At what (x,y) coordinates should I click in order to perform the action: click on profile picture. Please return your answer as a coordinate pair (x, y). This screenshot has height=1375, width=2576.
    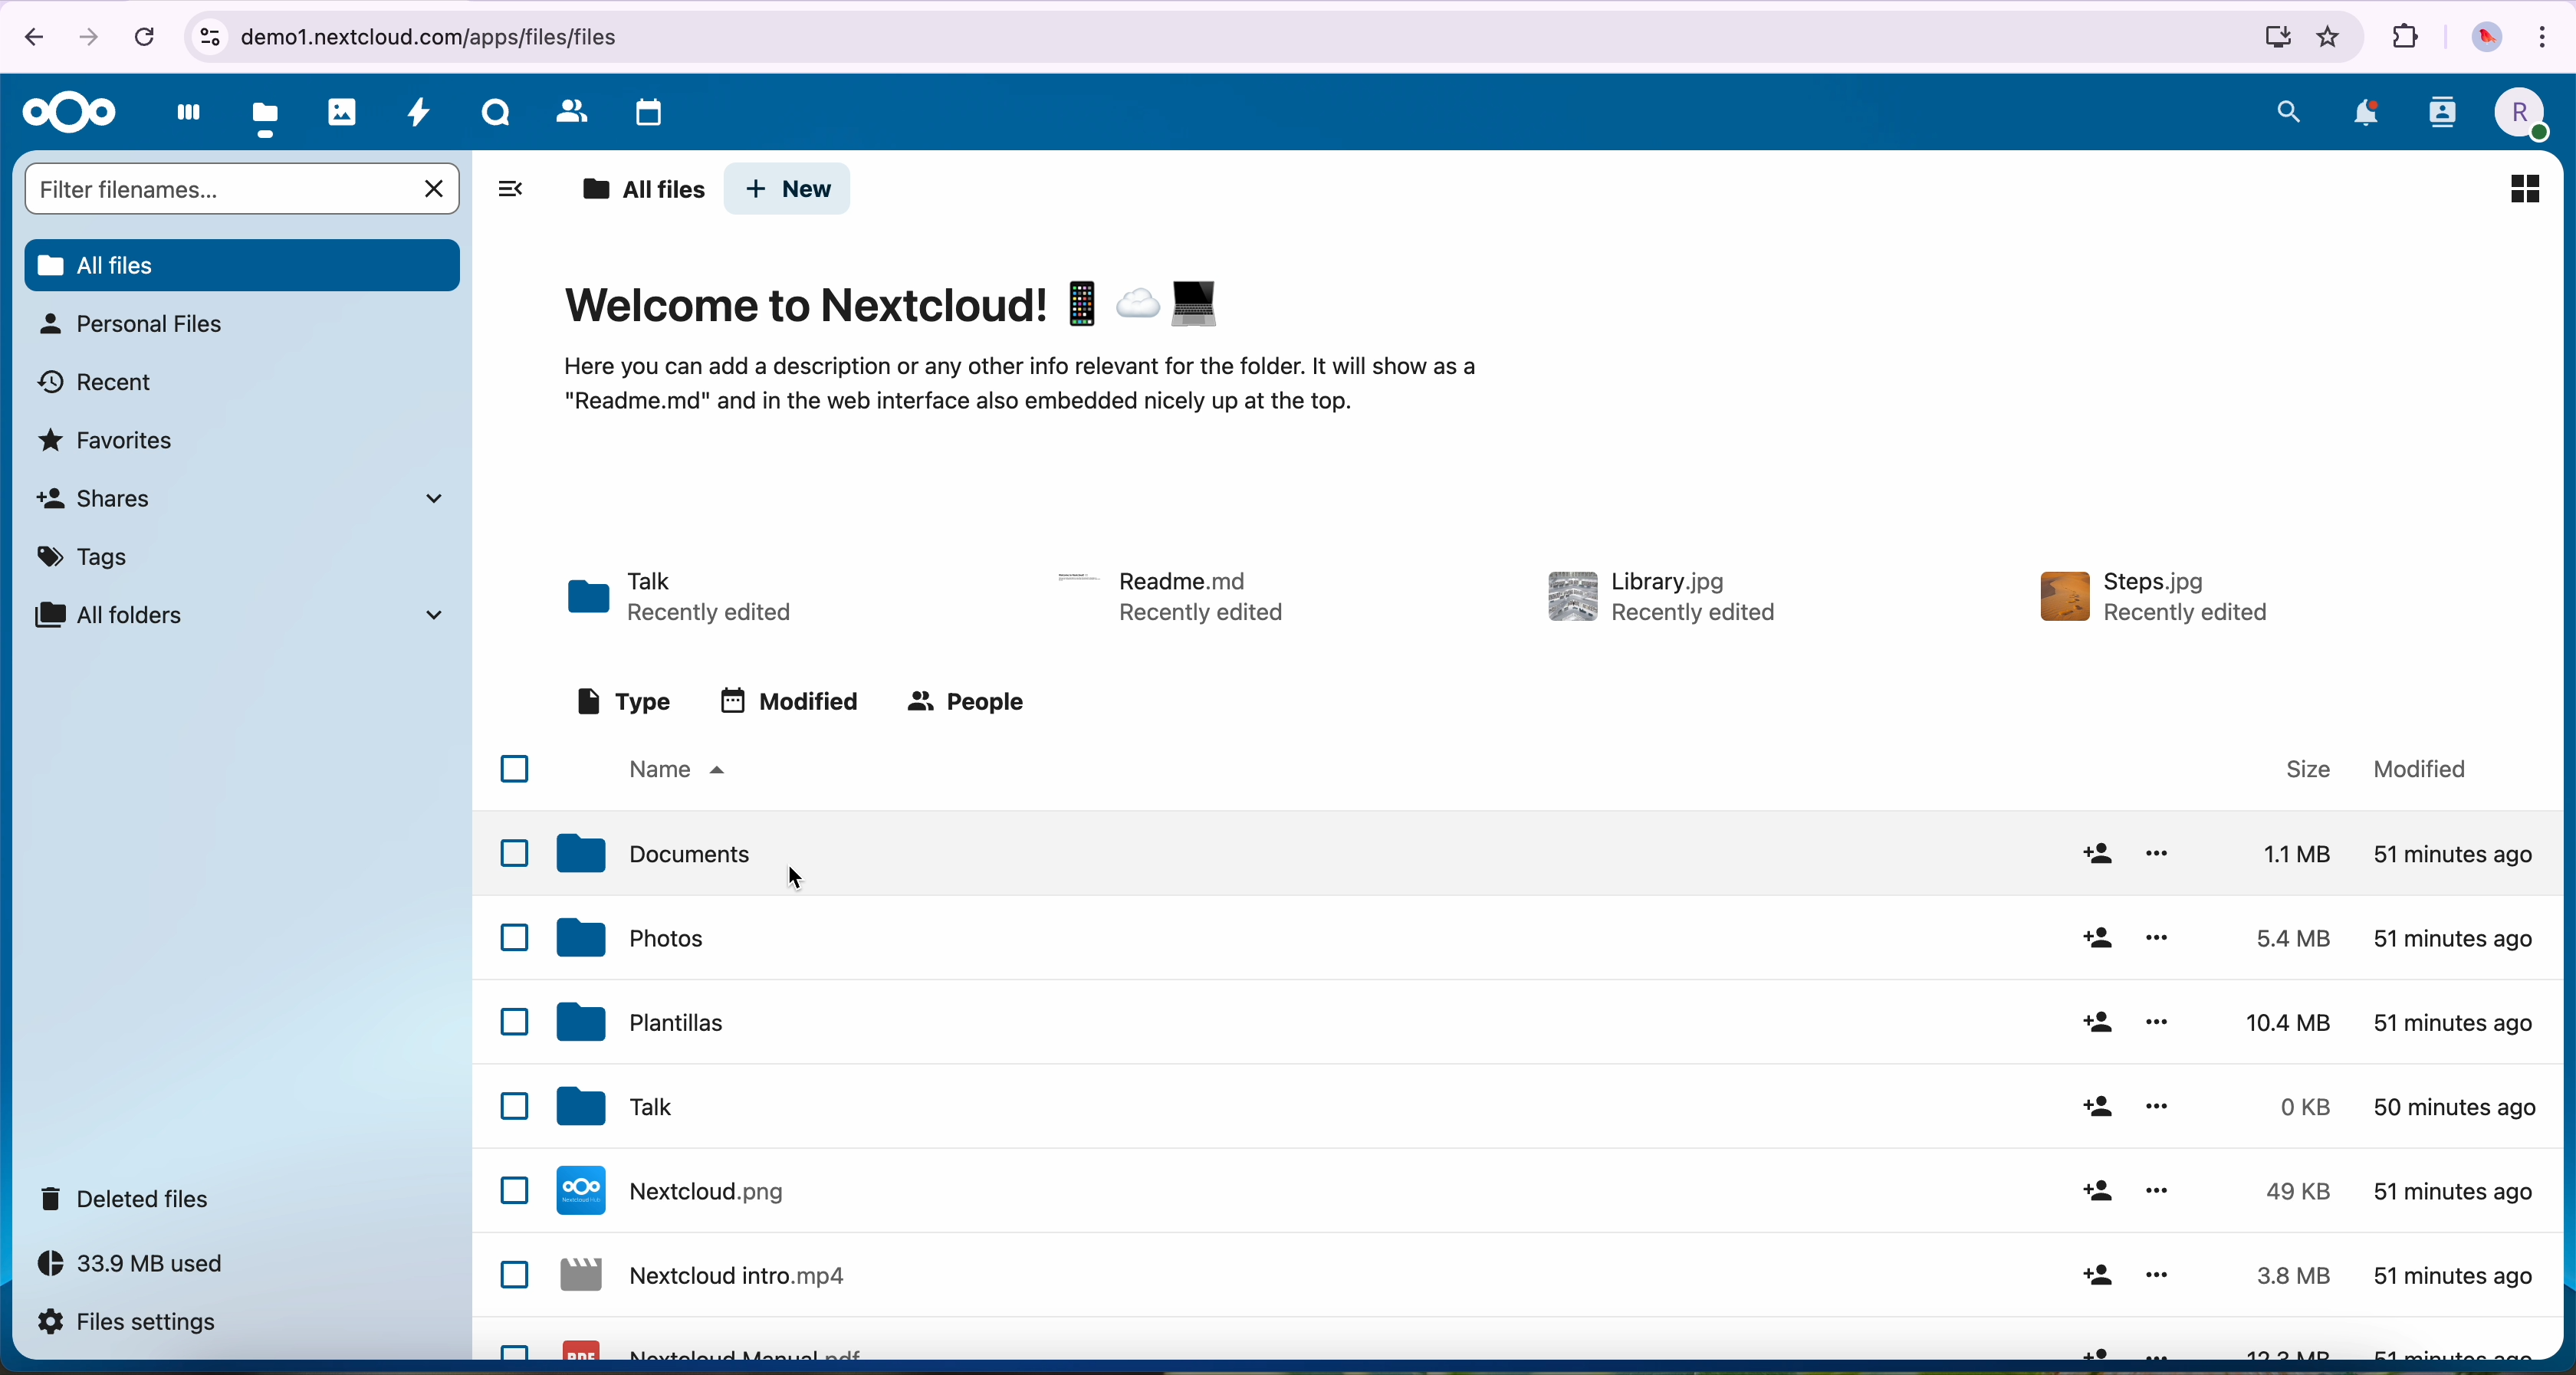
    Looking at the image, I should click on (2484, 38).